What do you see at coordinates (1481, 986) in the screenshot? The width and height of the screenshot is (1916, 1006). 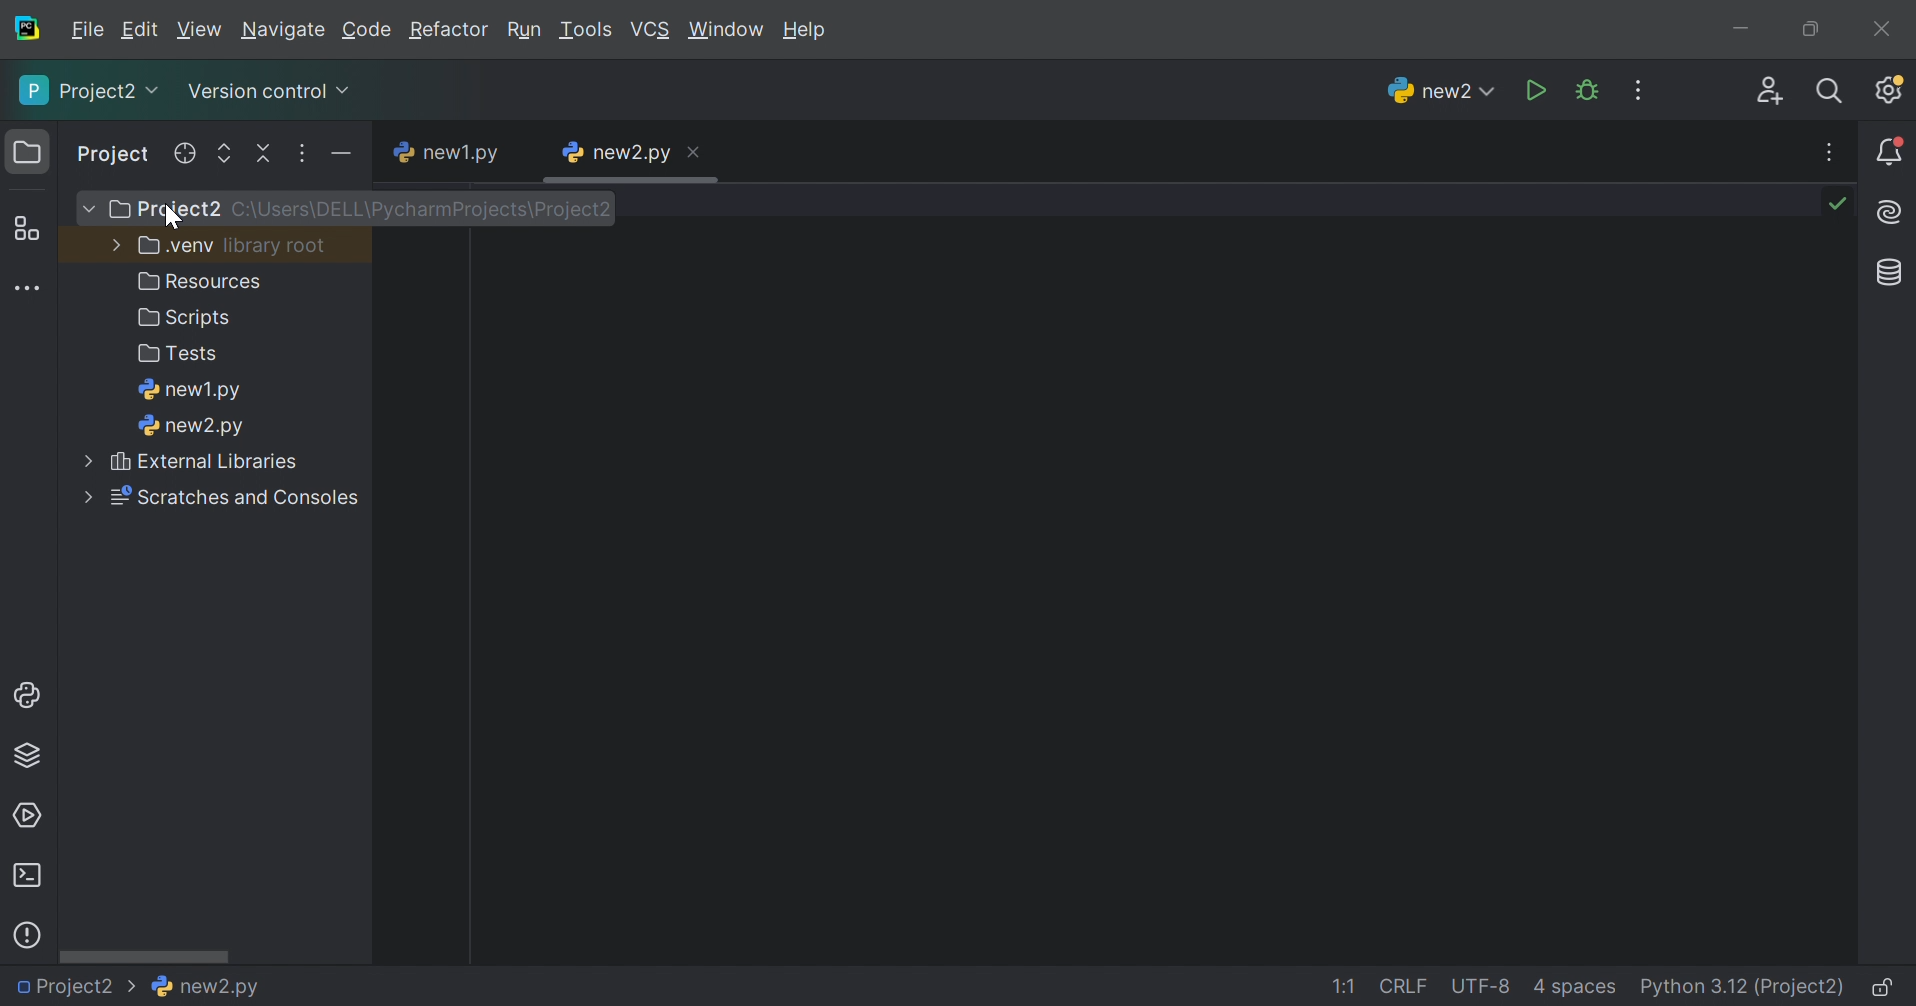 I see `UTF-8` at bounding box center [1481, 986].